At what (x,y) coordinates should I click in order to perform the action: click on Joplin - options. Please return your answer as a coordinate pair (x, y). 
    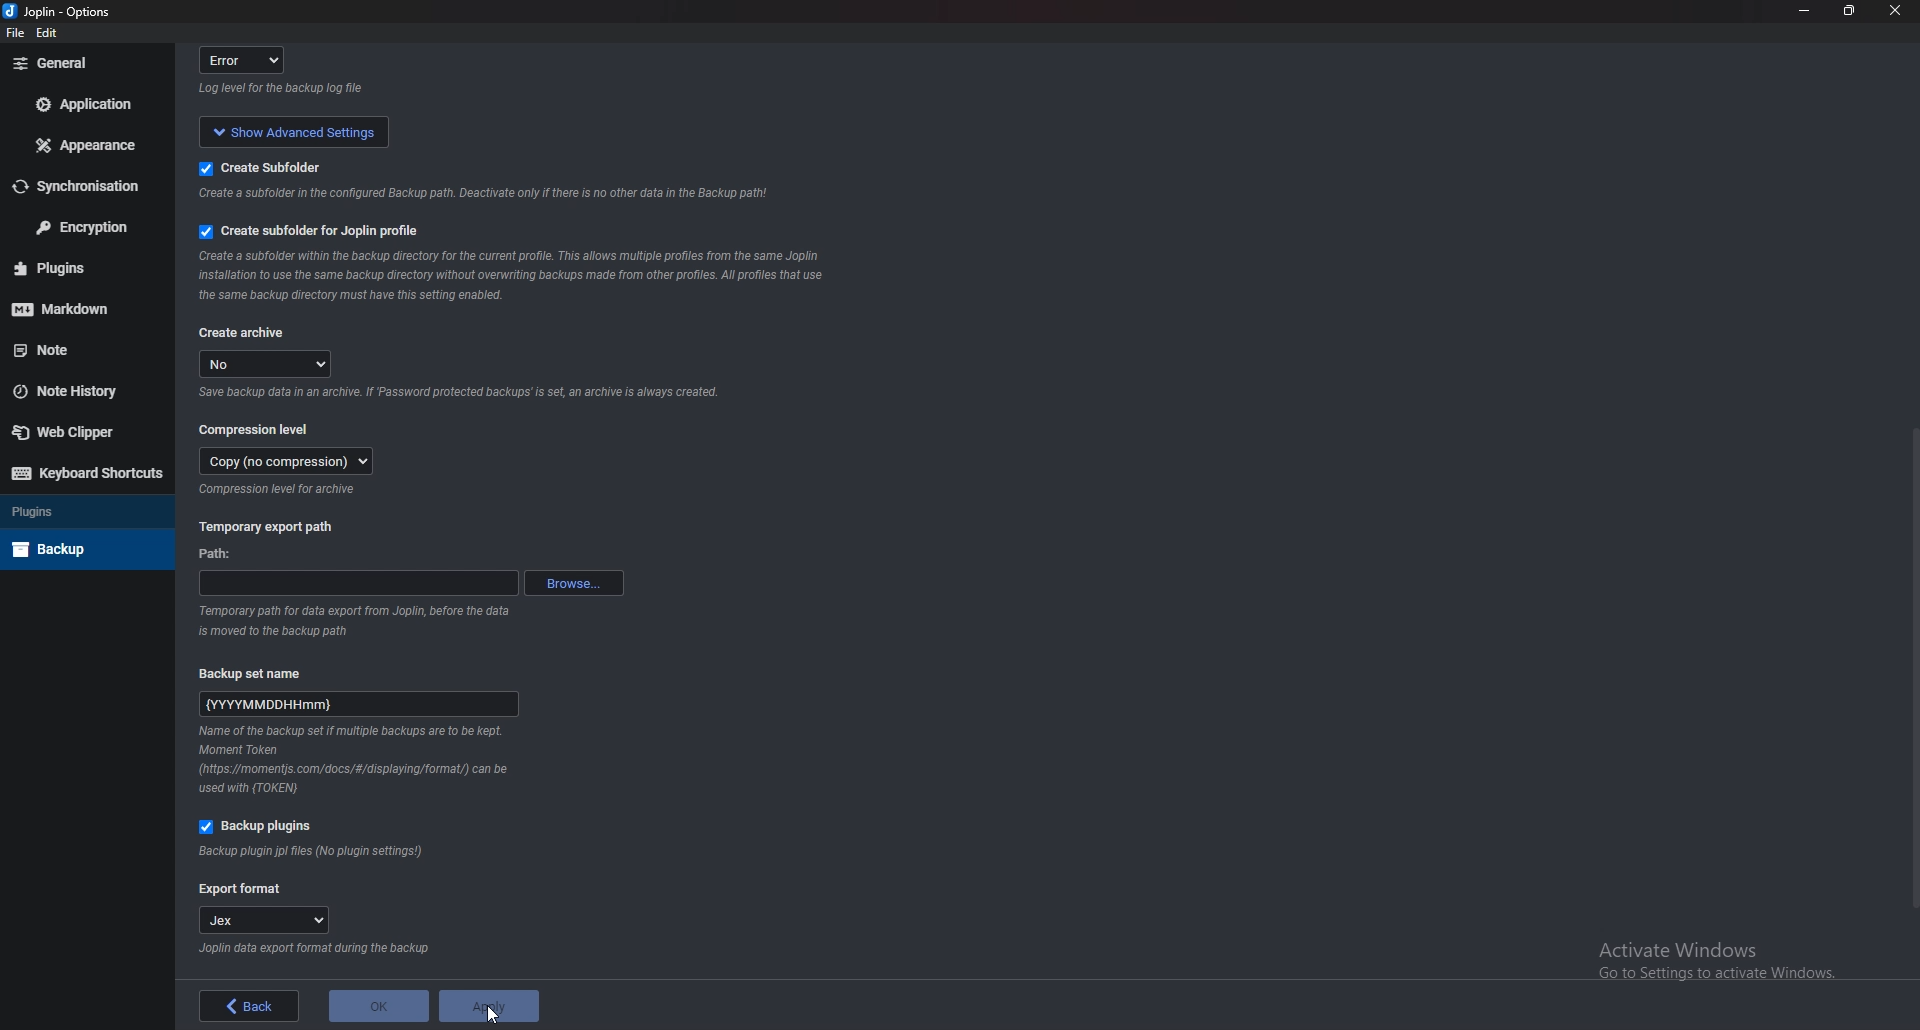
    Looking at the image, I should click on (61, 13).